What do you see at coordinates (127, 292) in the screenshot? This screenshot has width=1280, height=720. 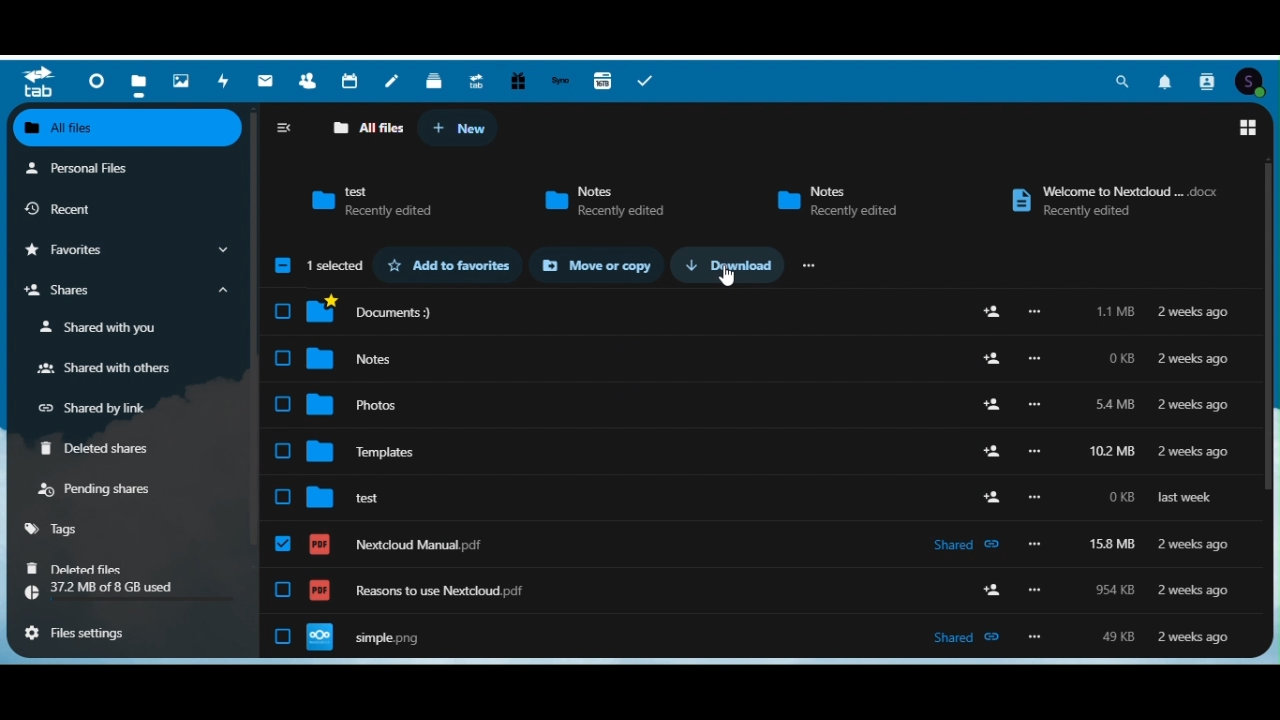 I see `Shares` at bounding box center [127, 292].